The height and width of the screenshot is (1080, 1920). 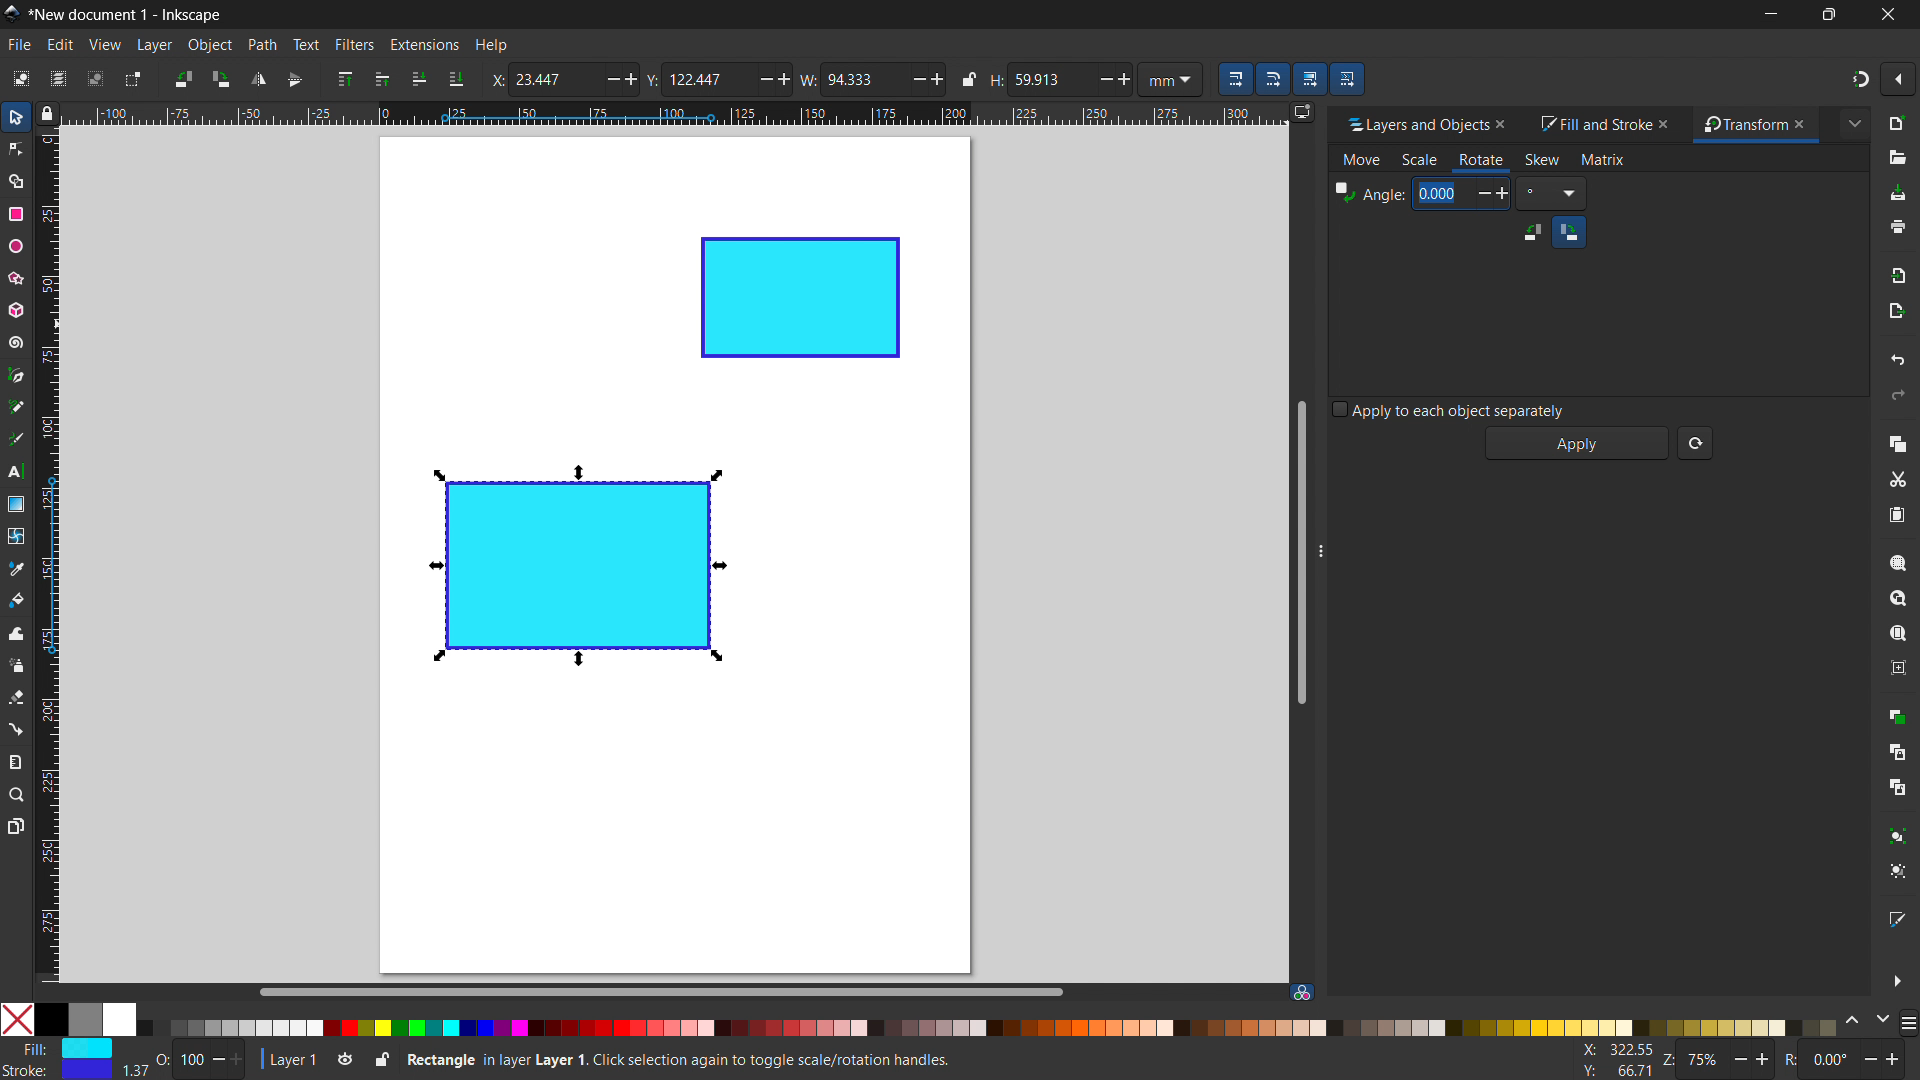 What do you see at coordinates (1532, 232) in the screenshot?
I see `counterclockwise` at bounding box center [1532, 232].